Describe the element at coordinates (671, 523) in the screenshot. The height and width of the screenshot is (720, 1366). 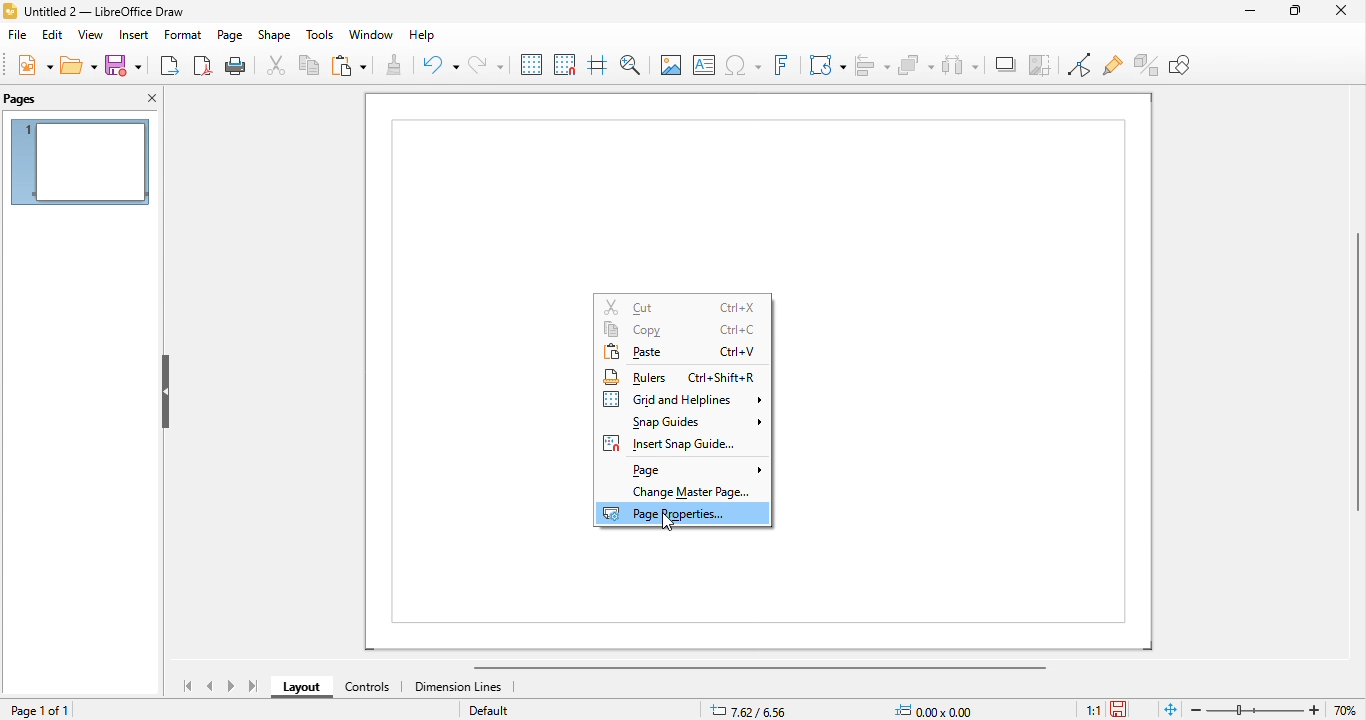
I see `cursor movements` at that location.